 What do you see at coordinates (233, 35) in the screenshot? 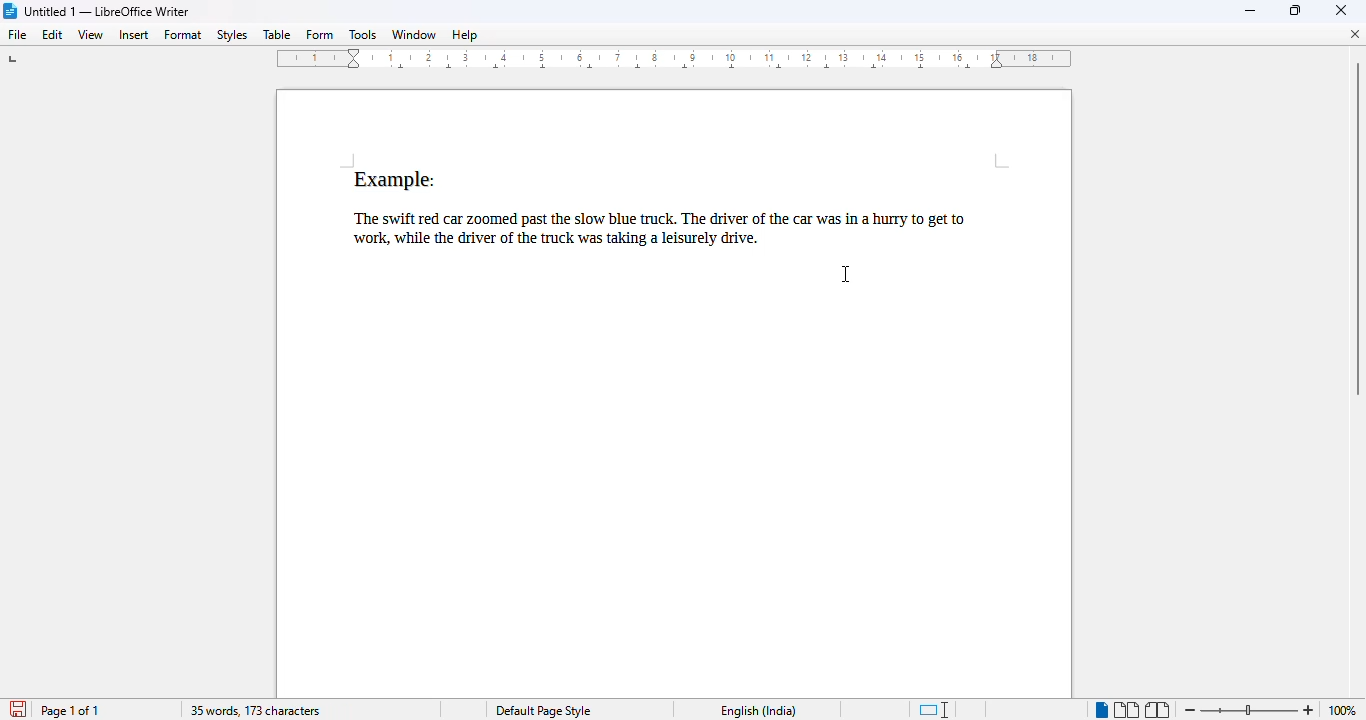
I see `styles` at bounding box center [233, 35].